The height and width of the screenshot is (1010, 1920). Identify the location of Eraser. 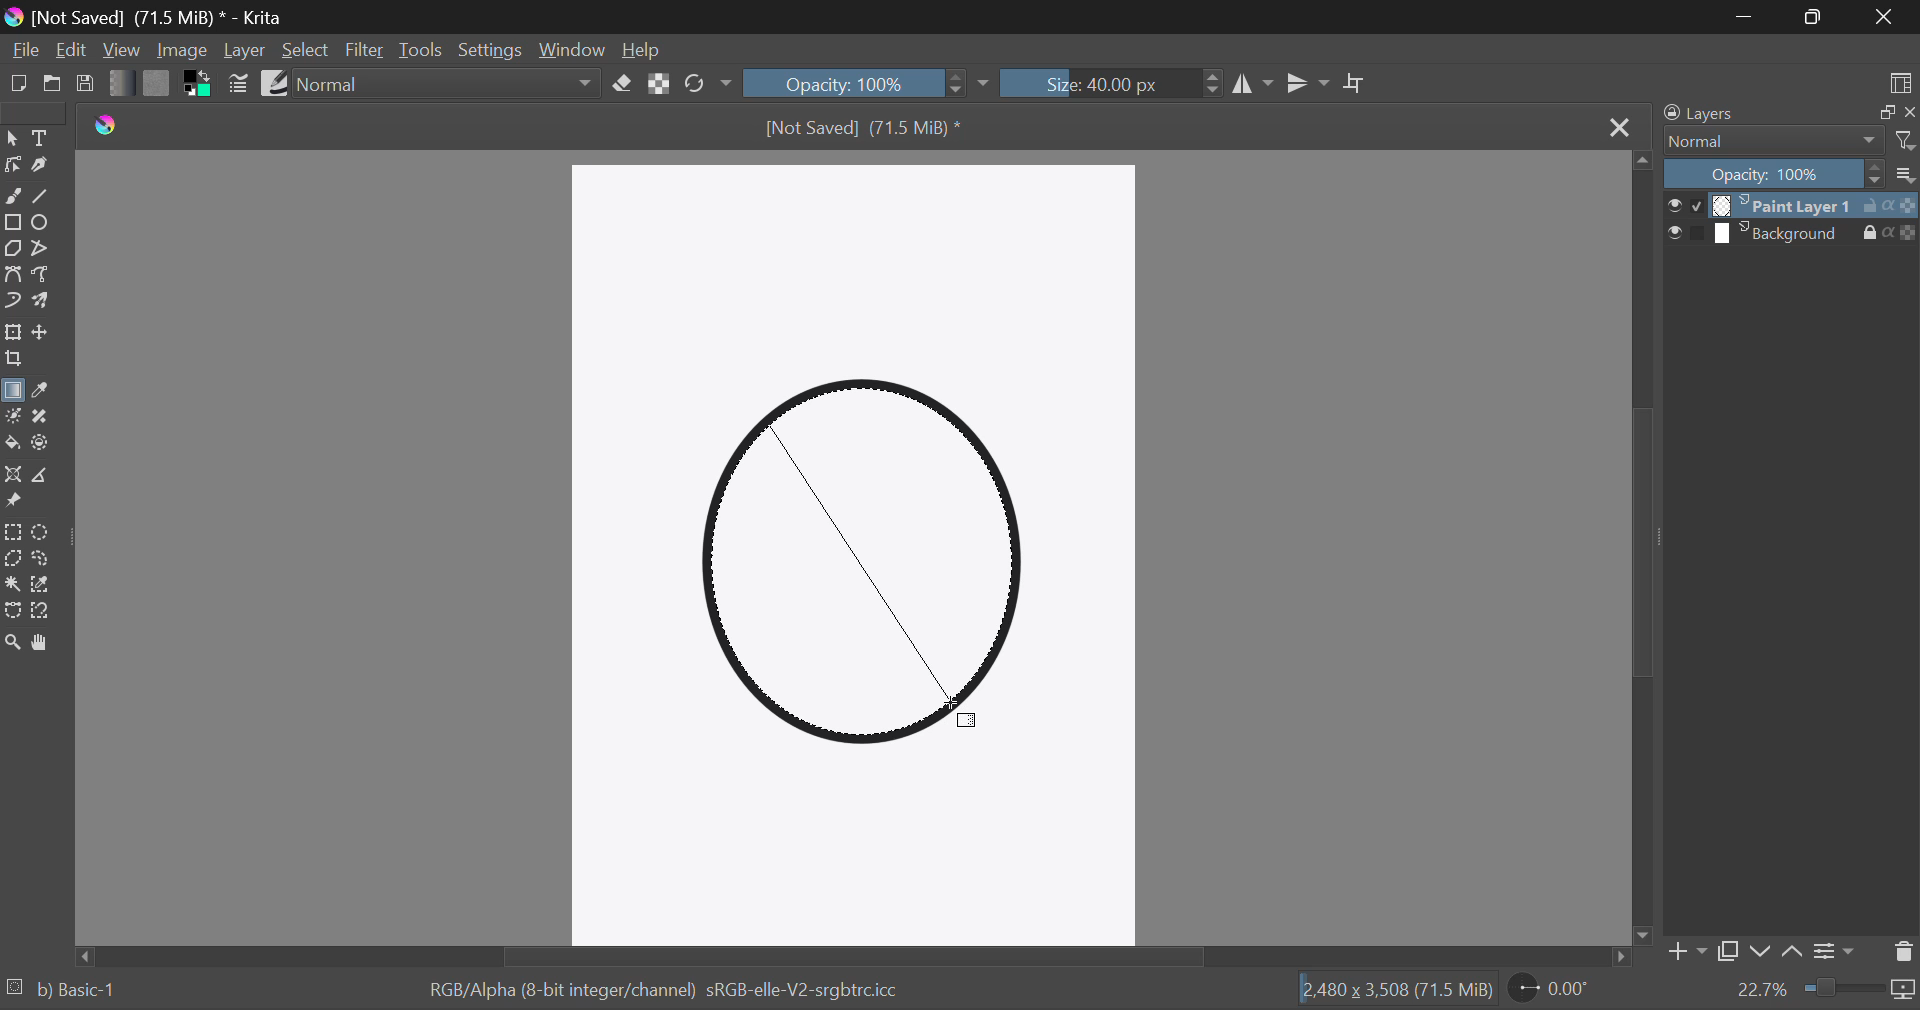
(622, 84).